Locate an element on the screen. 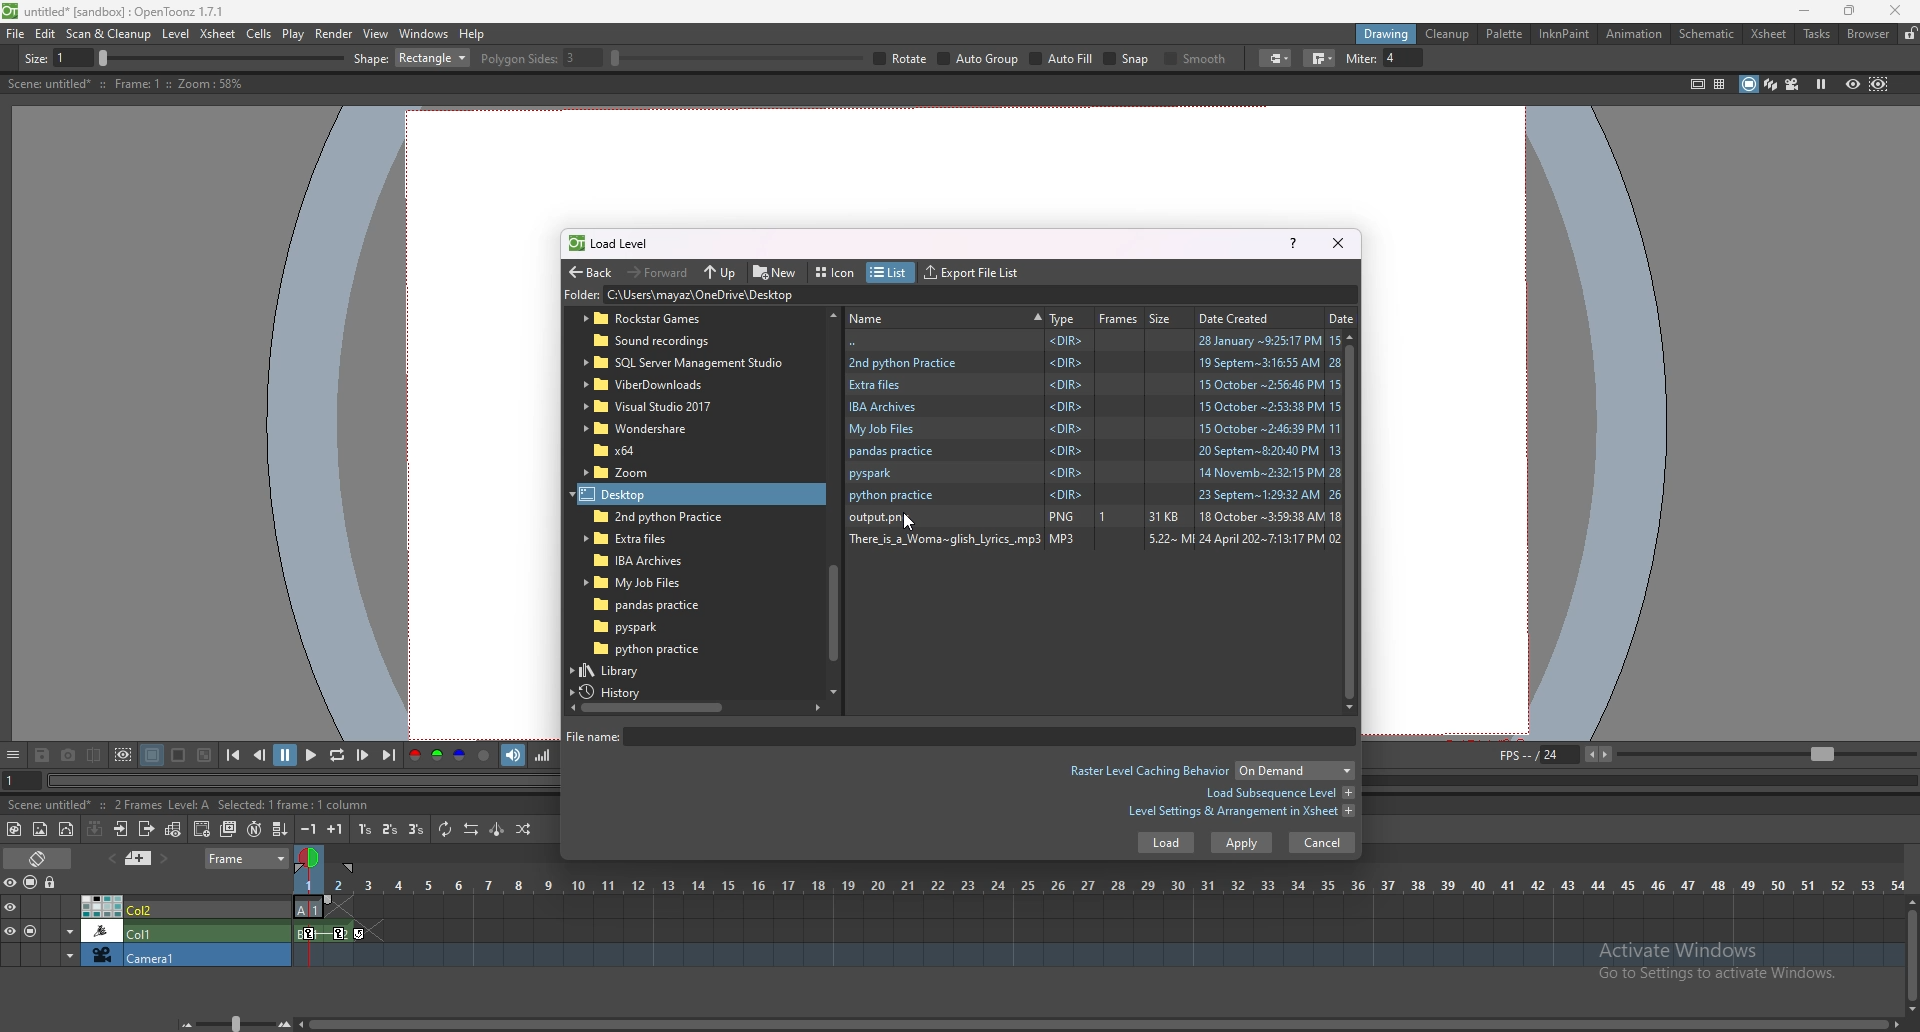 The height and width of the screenshot is (1032, 1920). load level is located at coordinates (618, 243).